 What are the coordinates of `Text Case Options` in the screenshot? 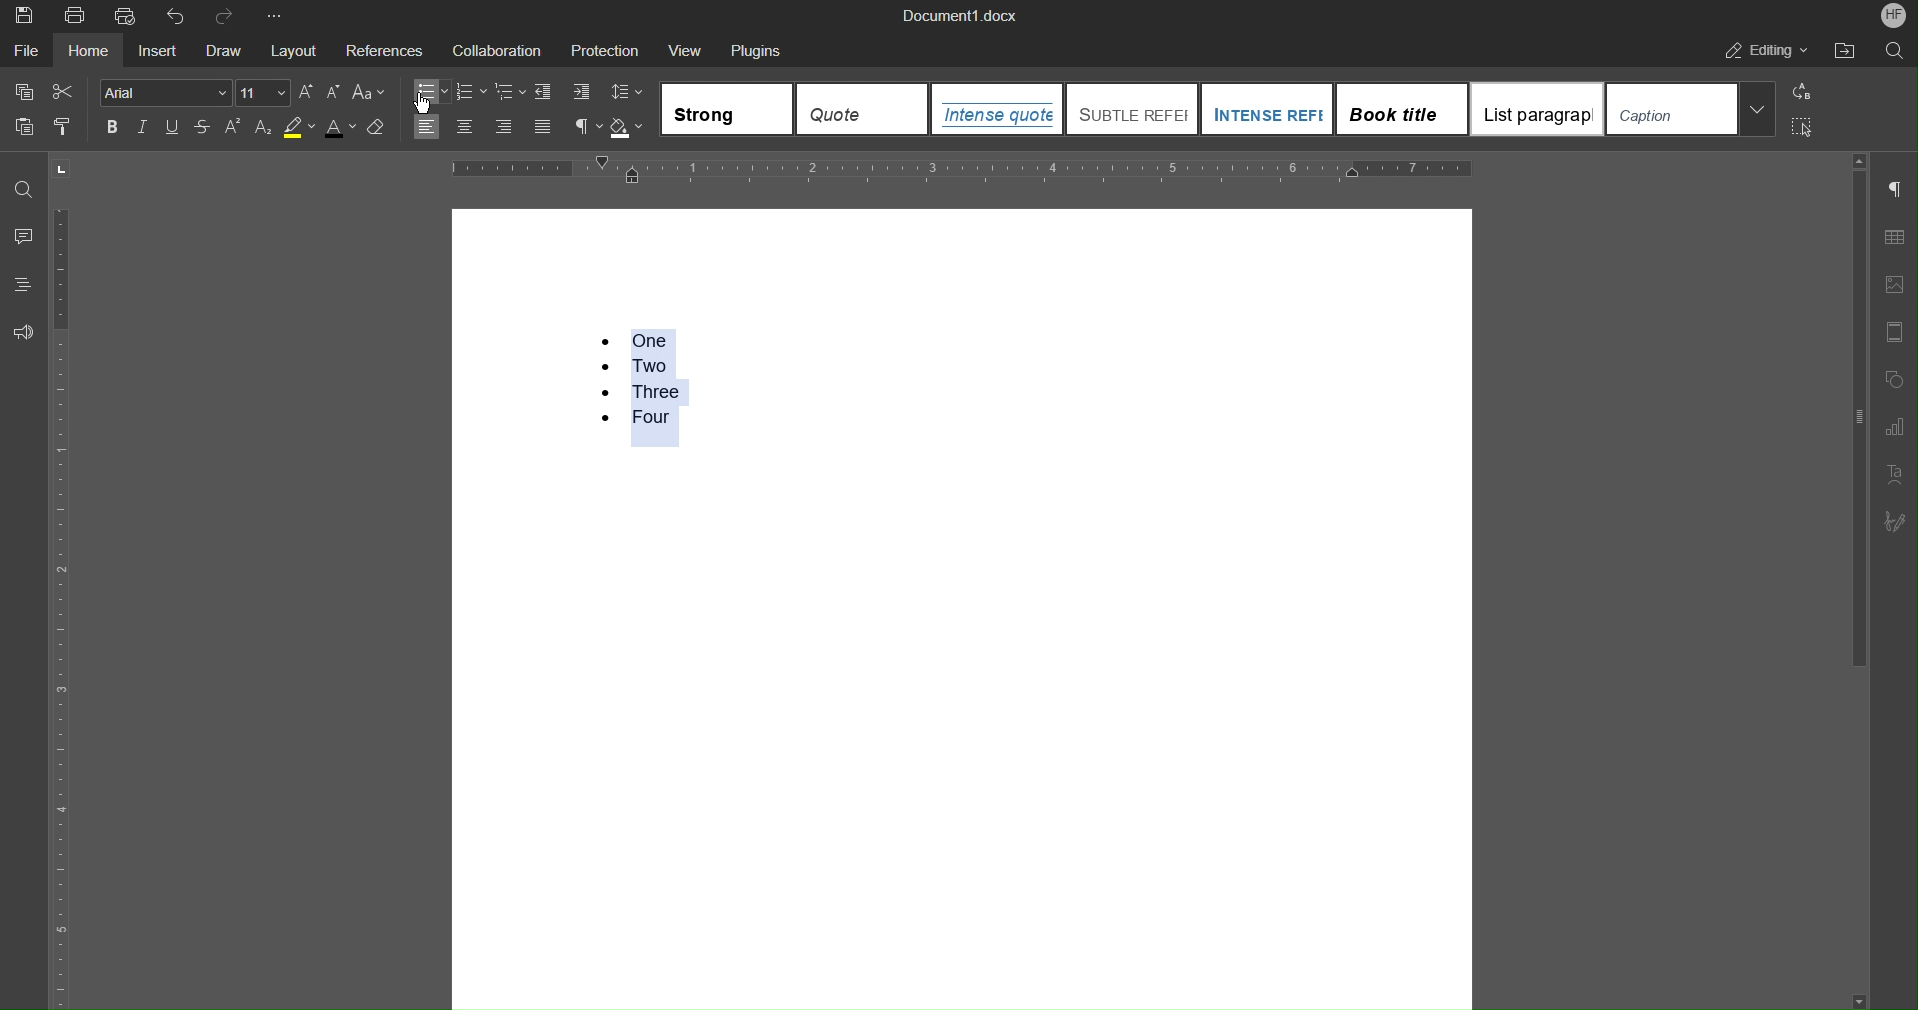 It's located at (368, 93).